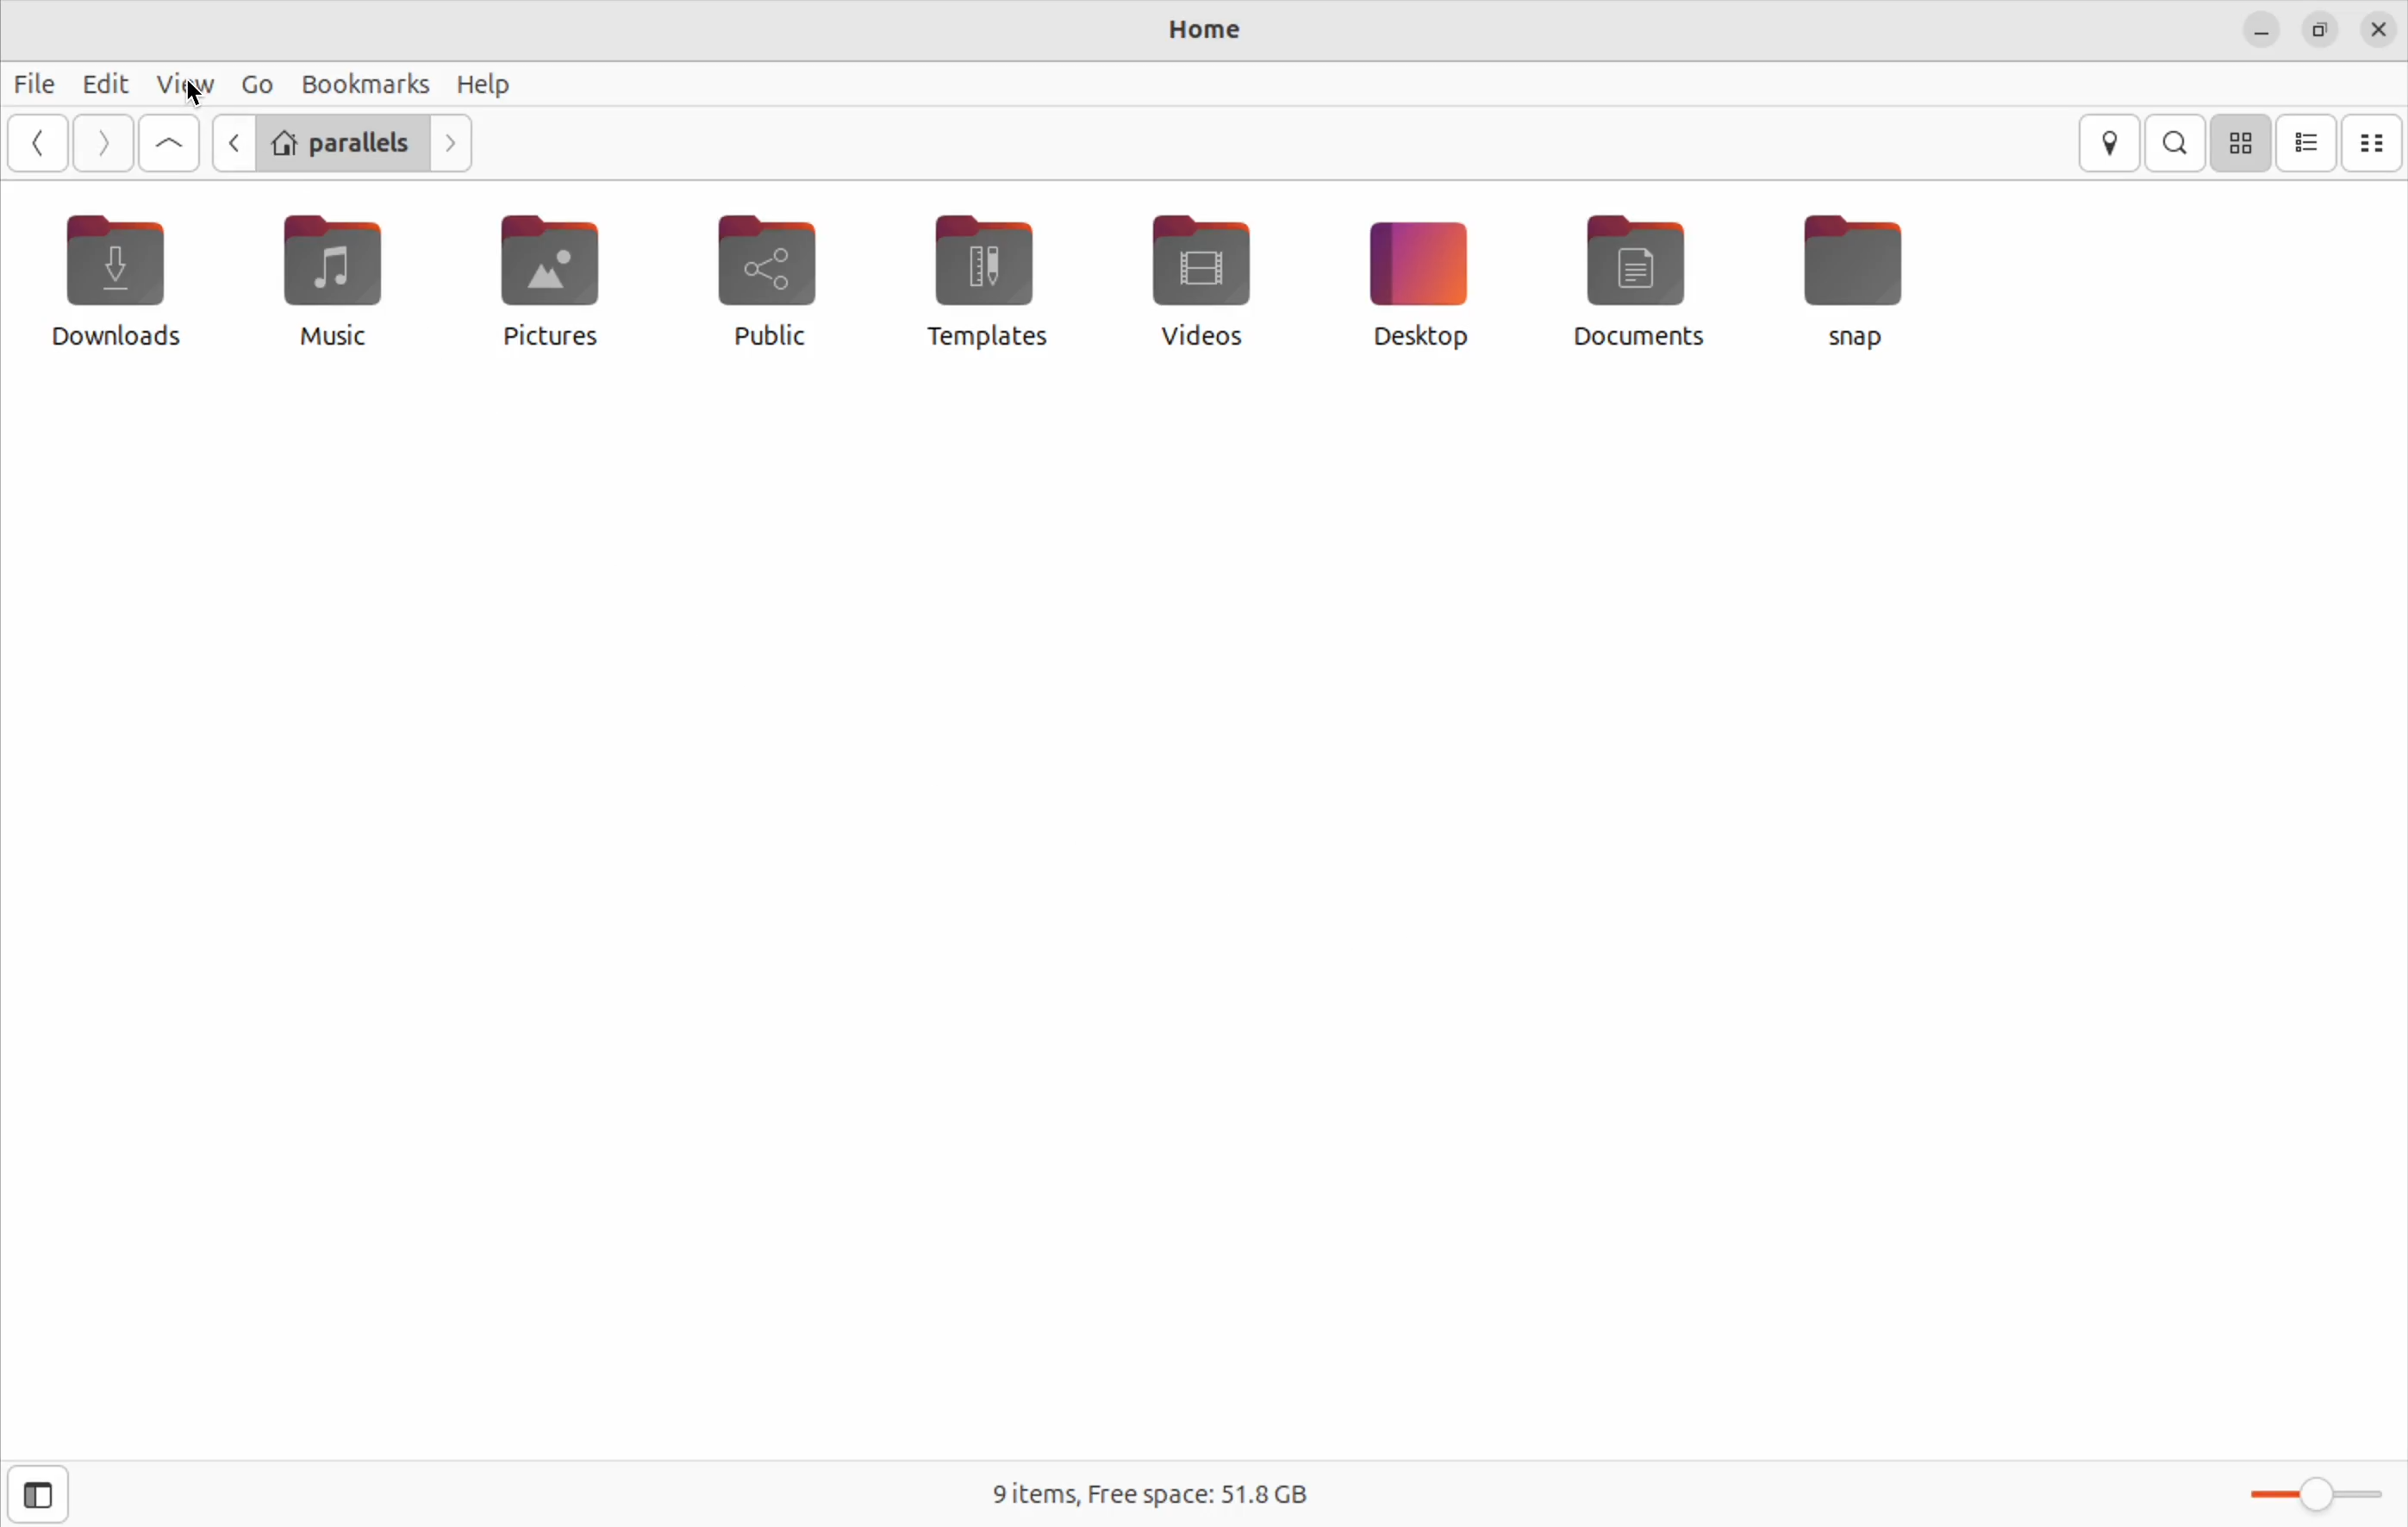  Describe the element at coordinates (2240, 145) in the screenshot. I see `icon view` at that location.